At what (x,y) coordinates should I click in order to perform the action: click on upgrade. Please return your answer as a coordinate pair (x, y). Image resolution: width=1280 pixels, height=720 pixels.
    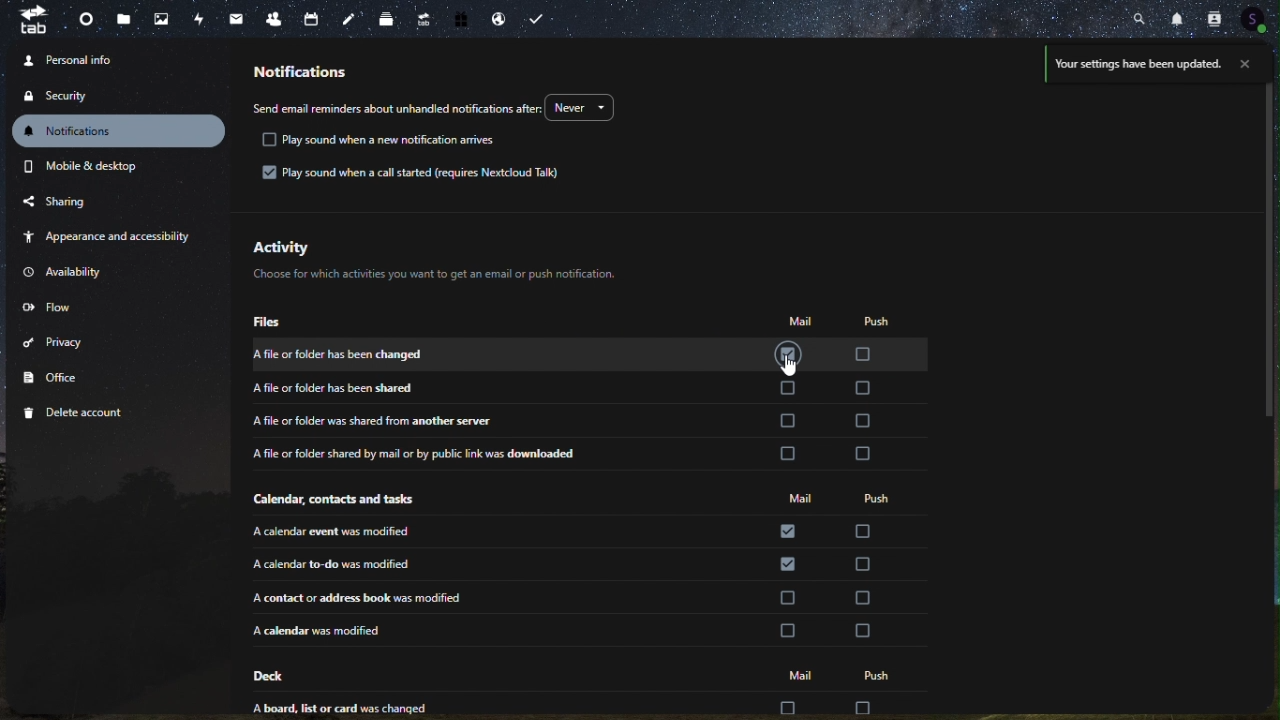
    Looking at the image, I should click on (422, 20).